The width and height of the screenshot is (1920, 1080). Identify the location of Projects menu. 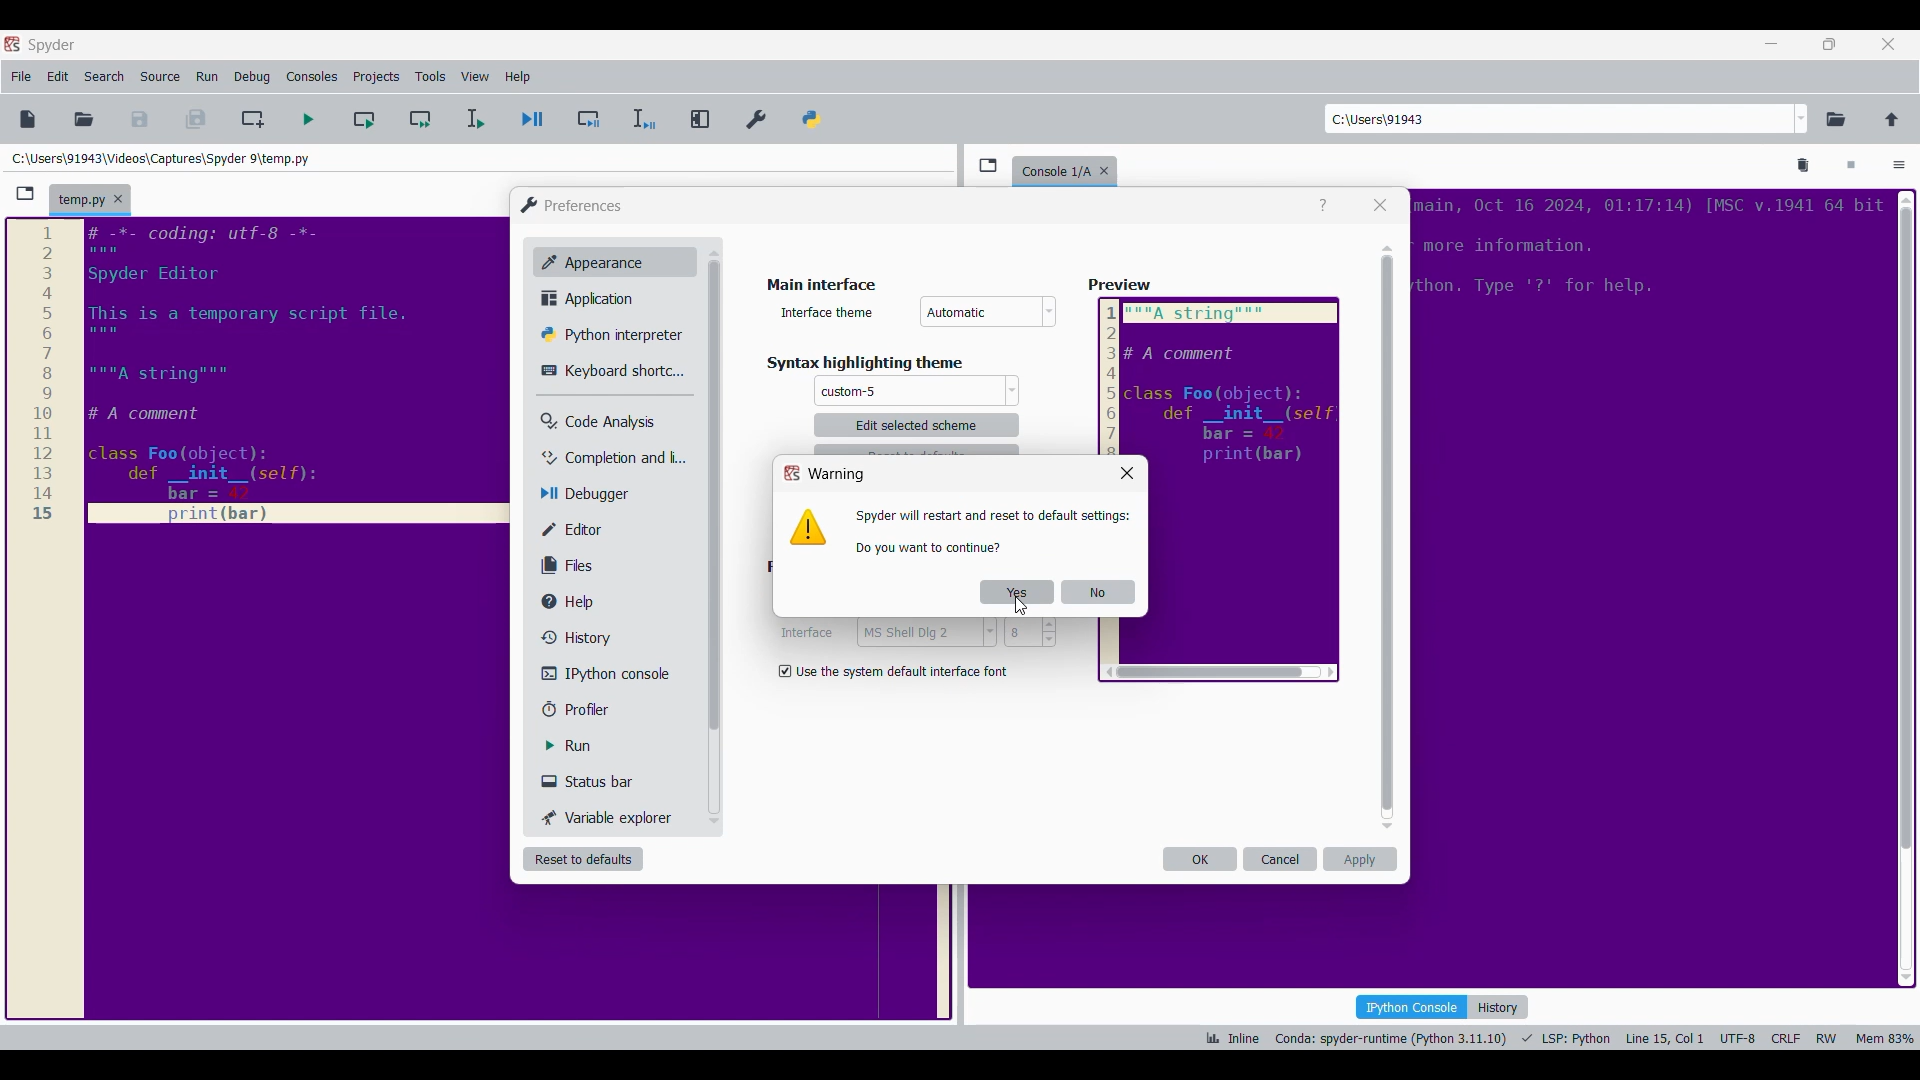
(377, 77).